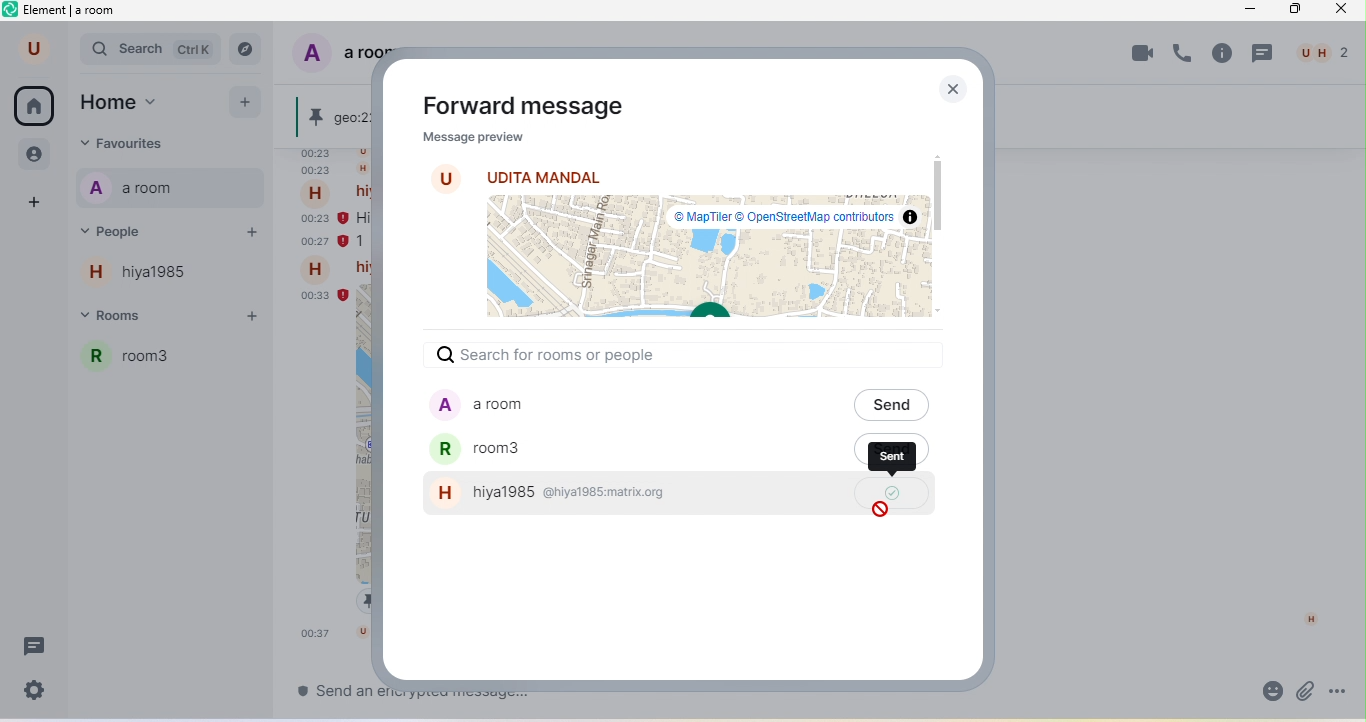  I want to click on element a room, so click(70, 13).